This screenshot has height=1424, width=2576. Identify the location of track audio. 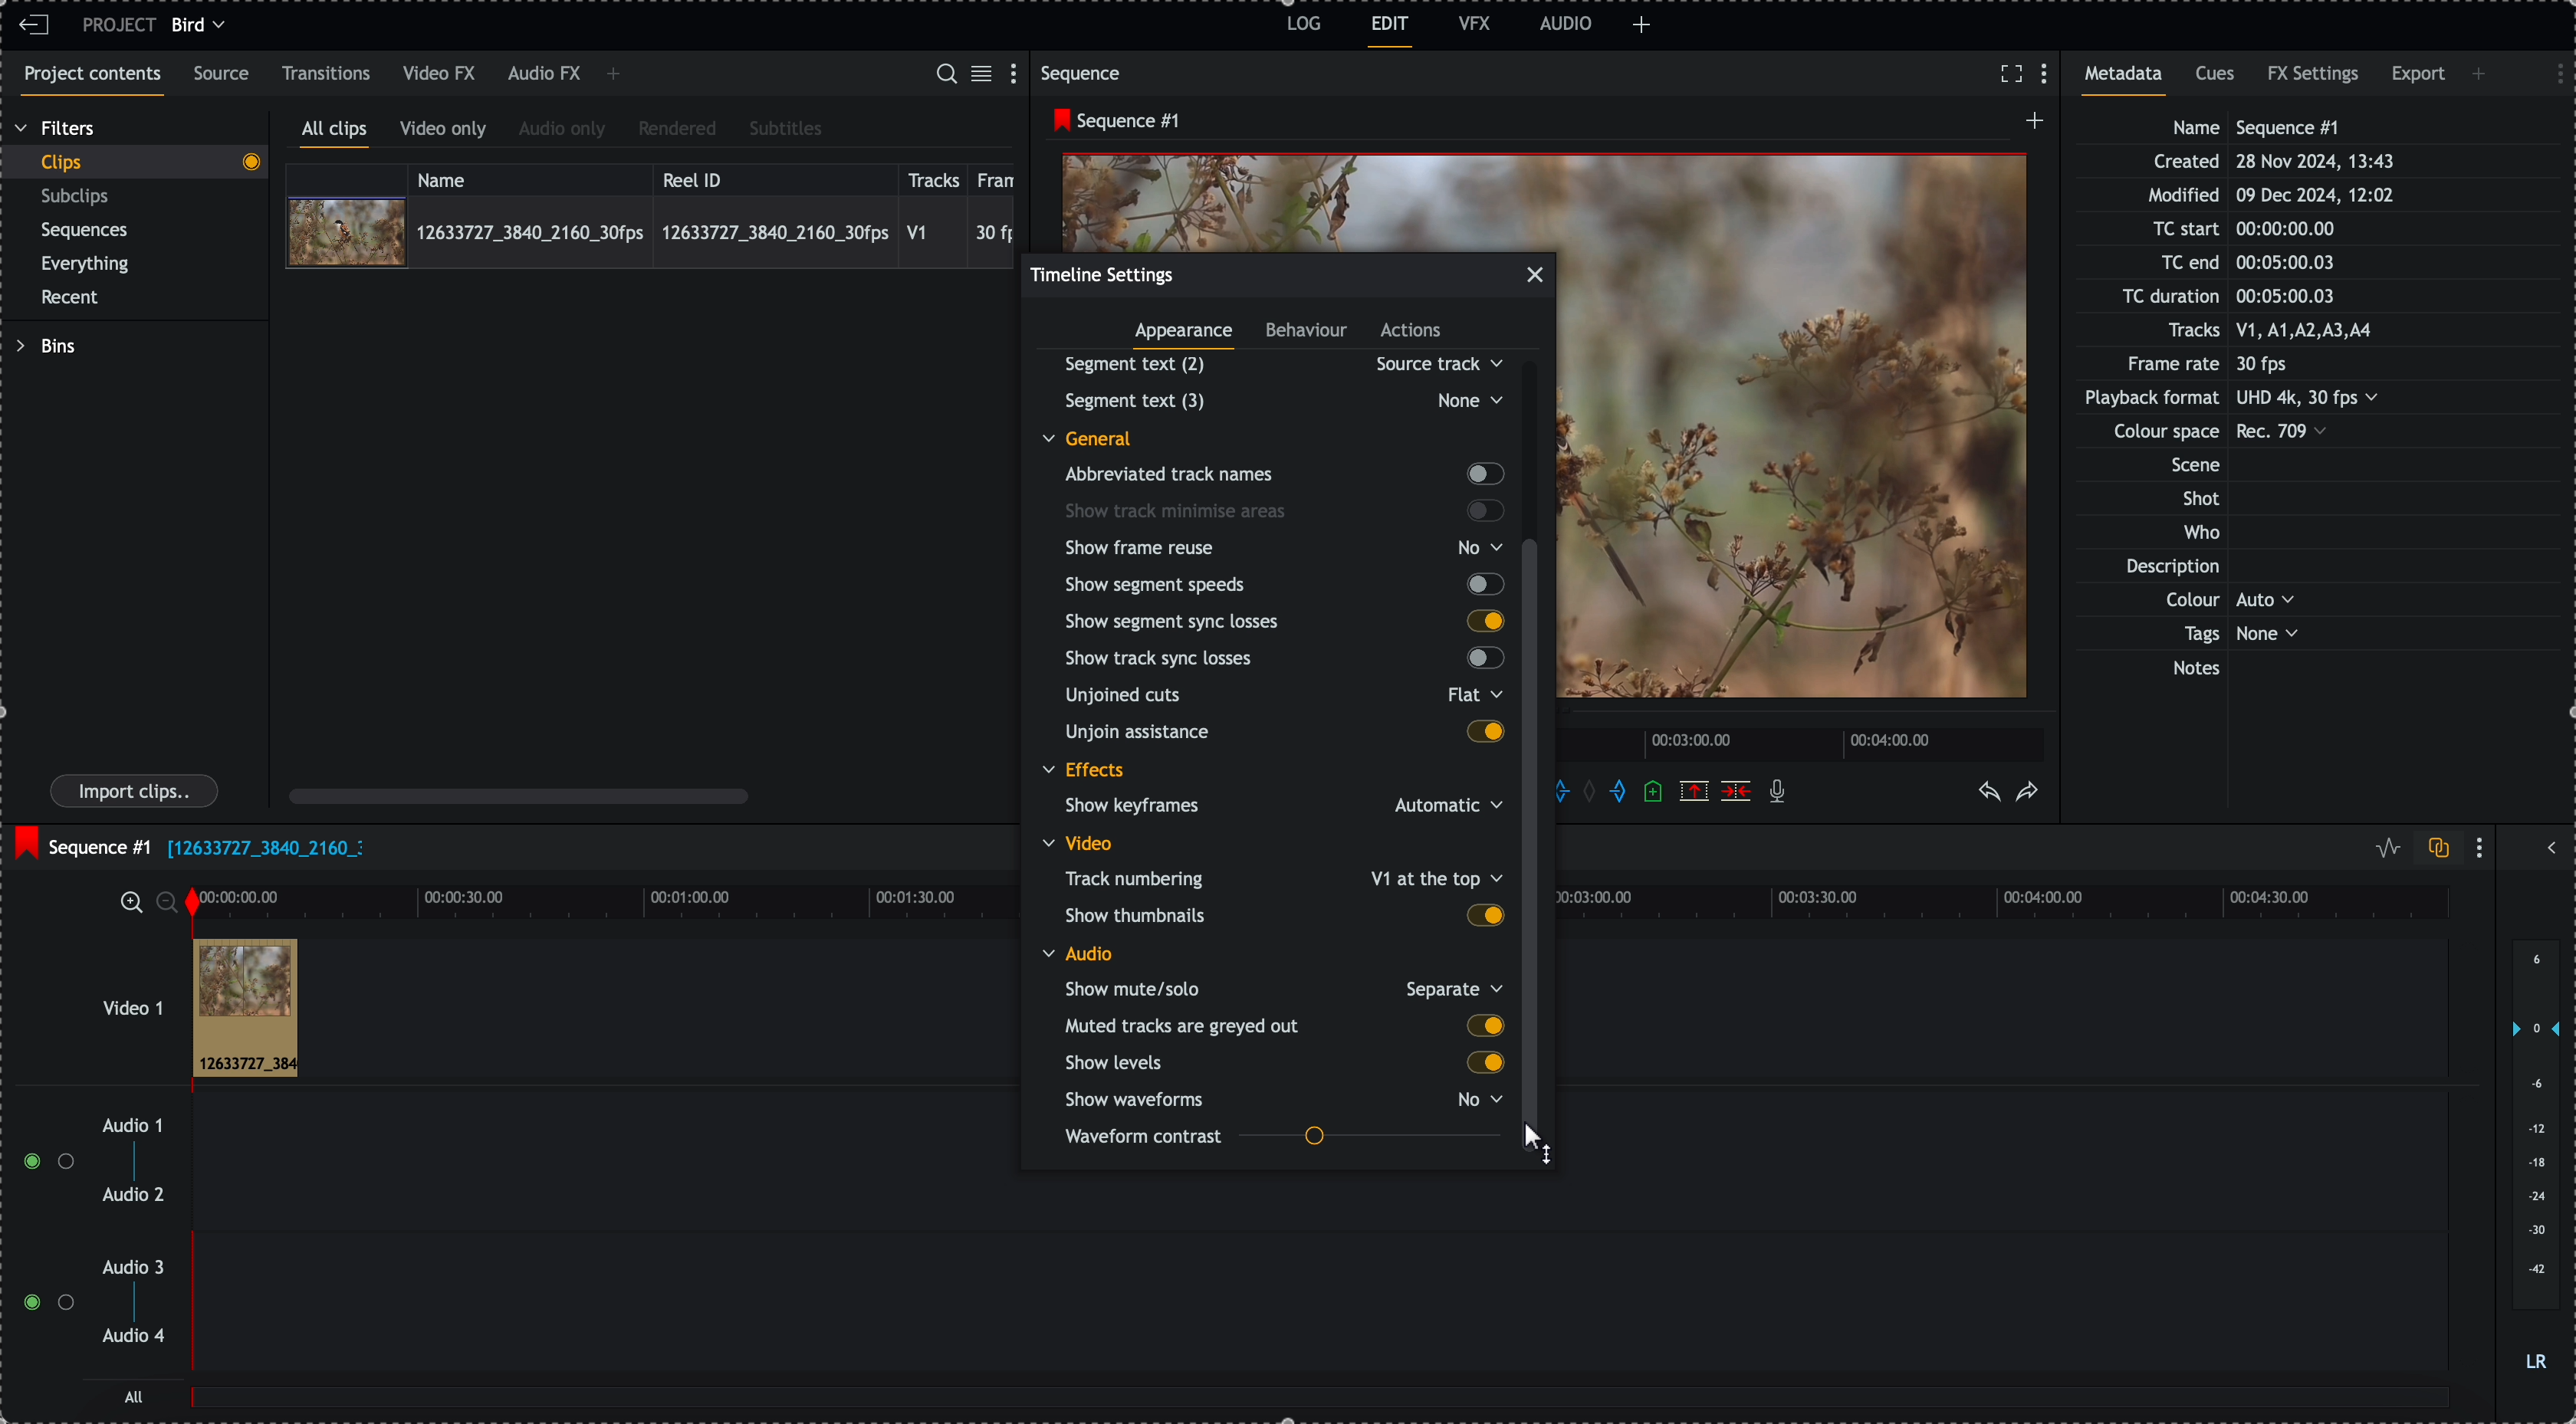
(1318, 1206).